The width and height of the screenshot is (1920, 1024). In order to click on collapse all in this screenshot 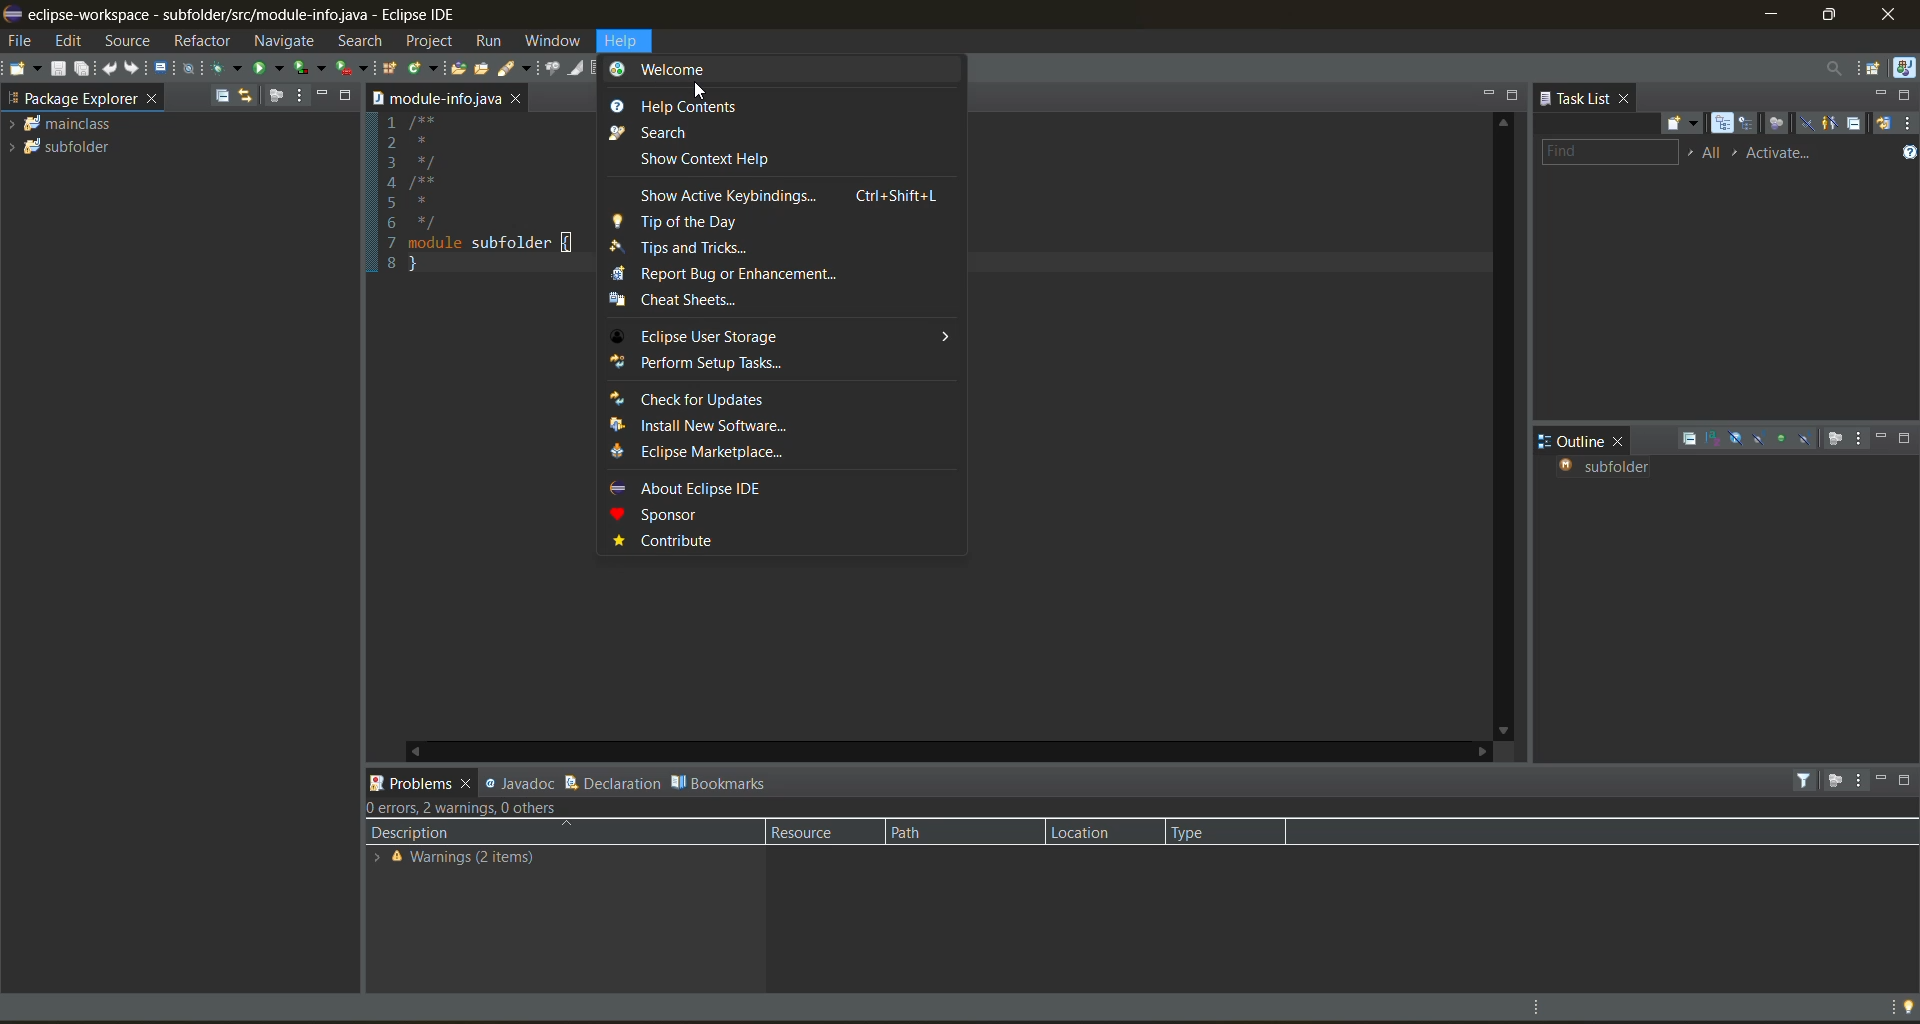, I will do `click(1859, 124)`.